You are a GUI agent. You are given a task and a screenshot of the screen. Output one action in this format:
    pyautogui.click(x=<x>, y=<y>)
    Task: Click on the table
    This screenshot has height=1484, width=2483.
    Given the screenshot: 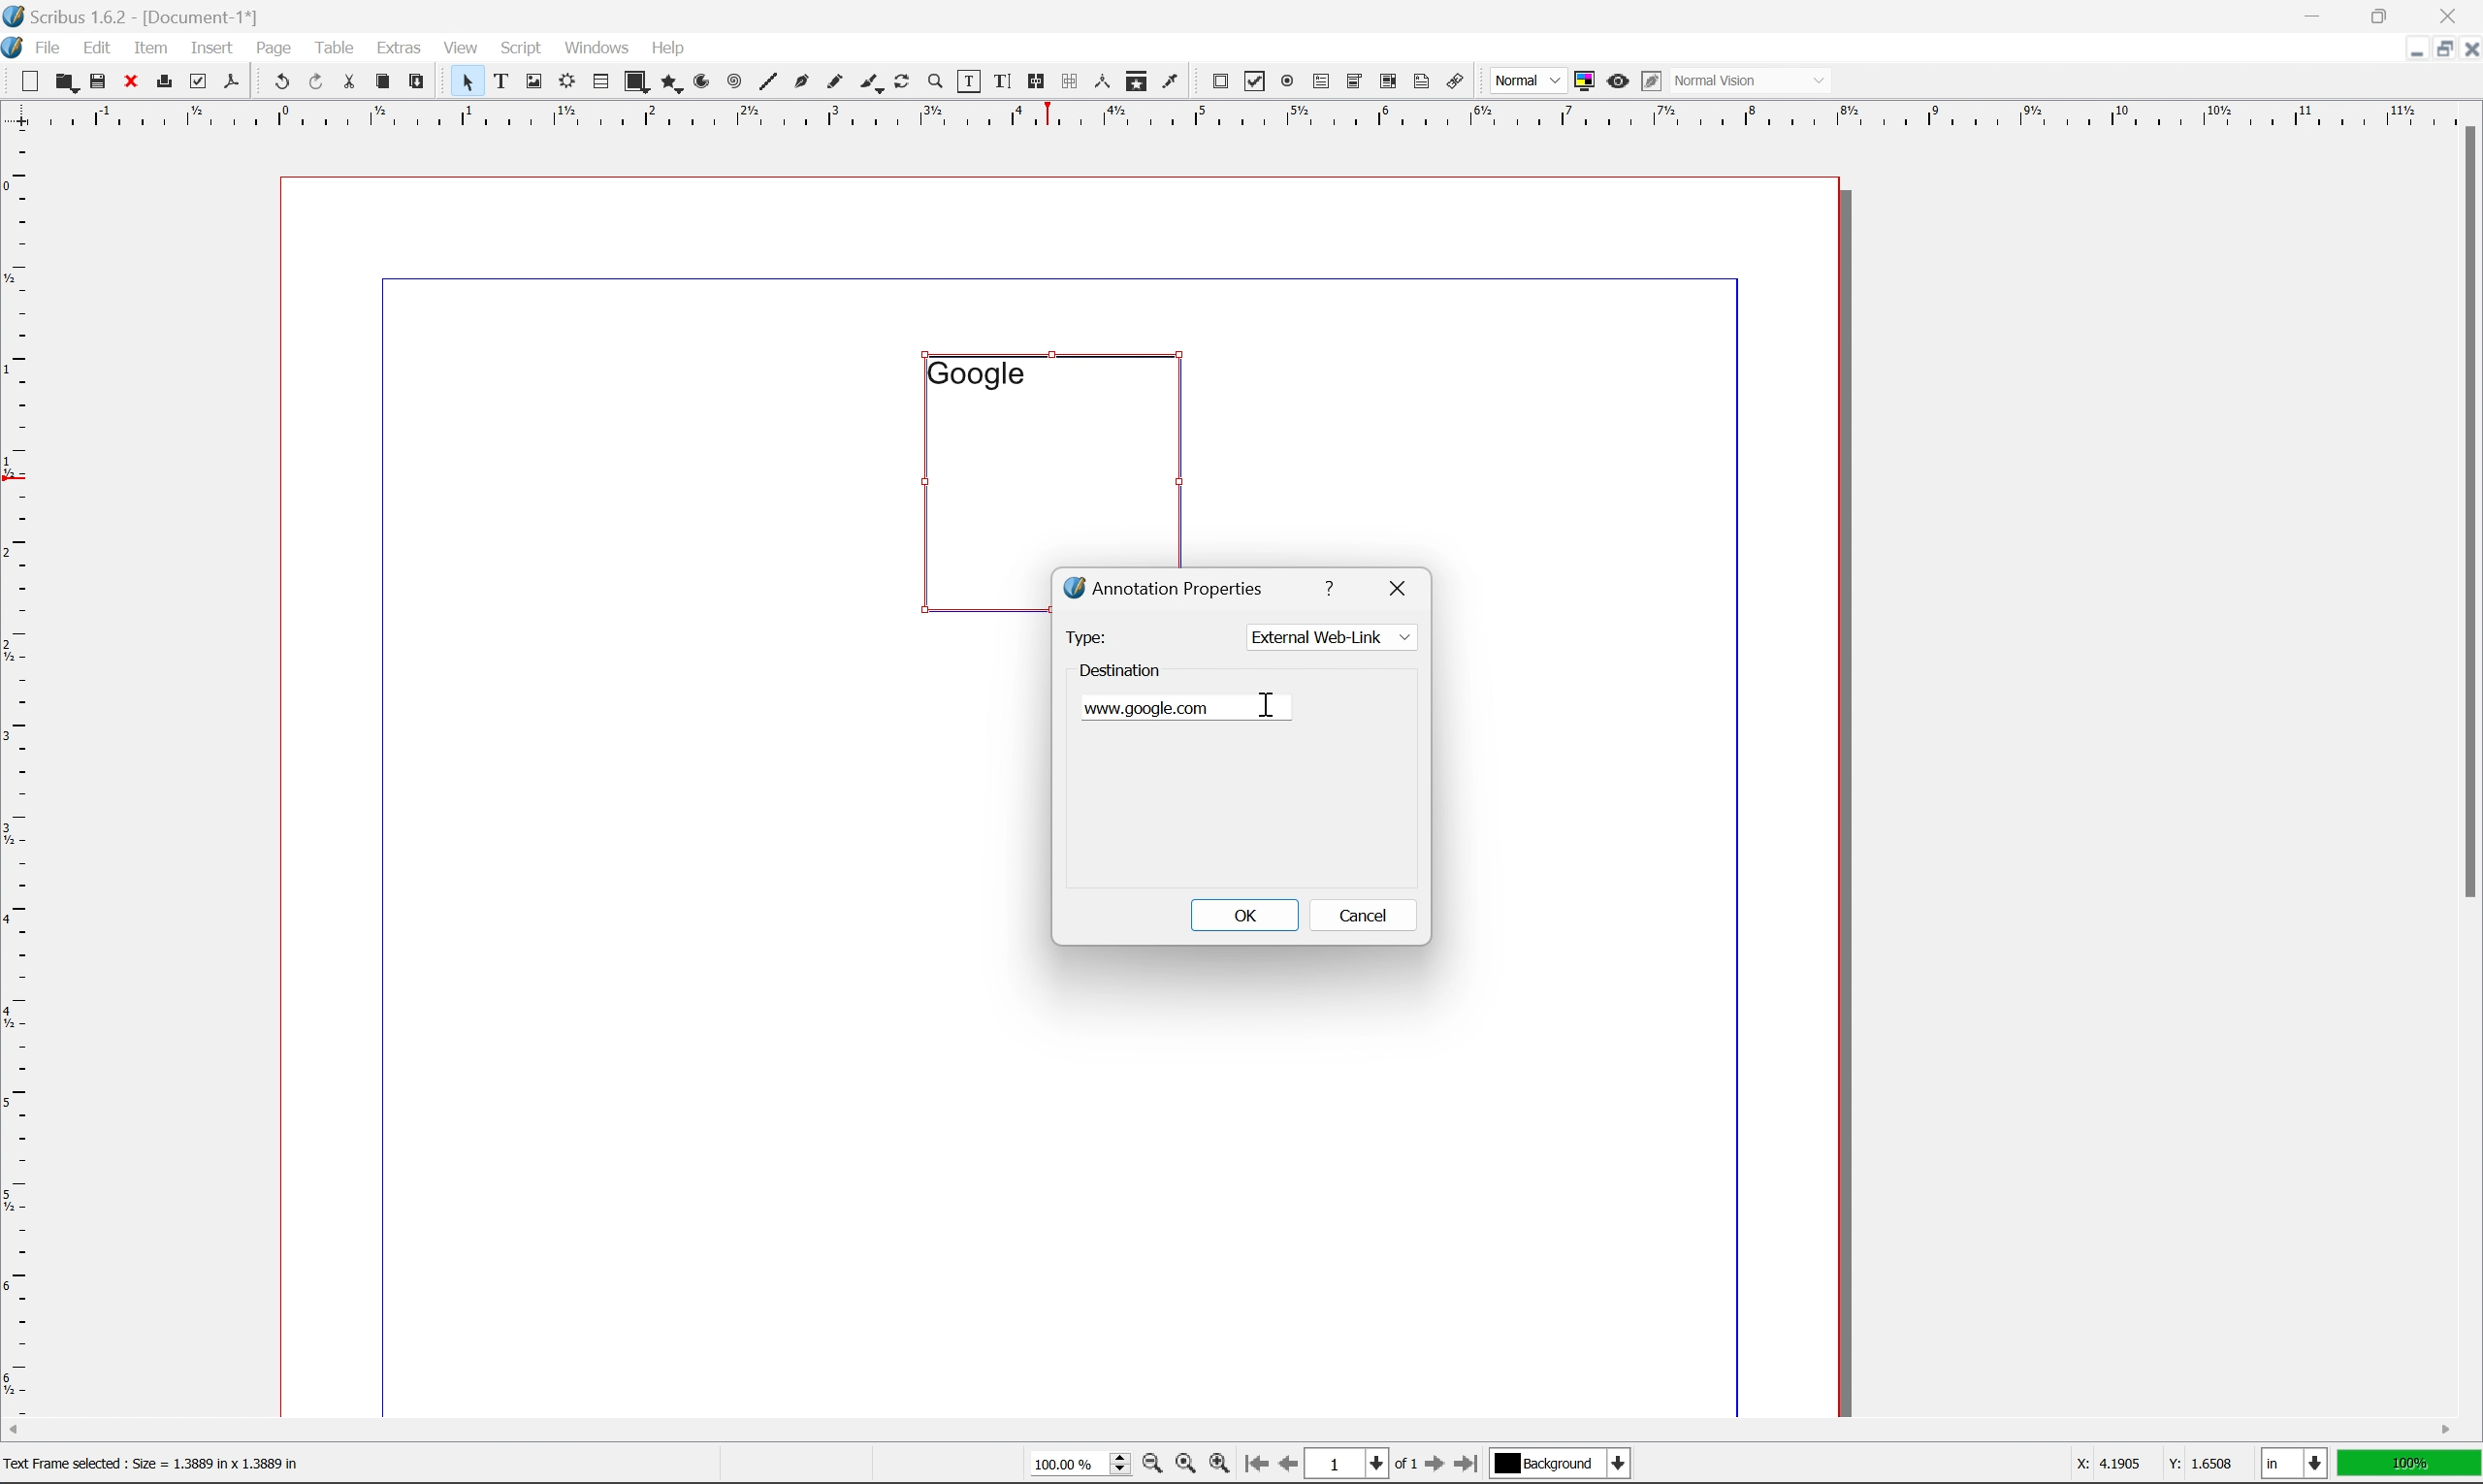 What is the action you would take?
    pyautogui.click(x=600, y=83)
    